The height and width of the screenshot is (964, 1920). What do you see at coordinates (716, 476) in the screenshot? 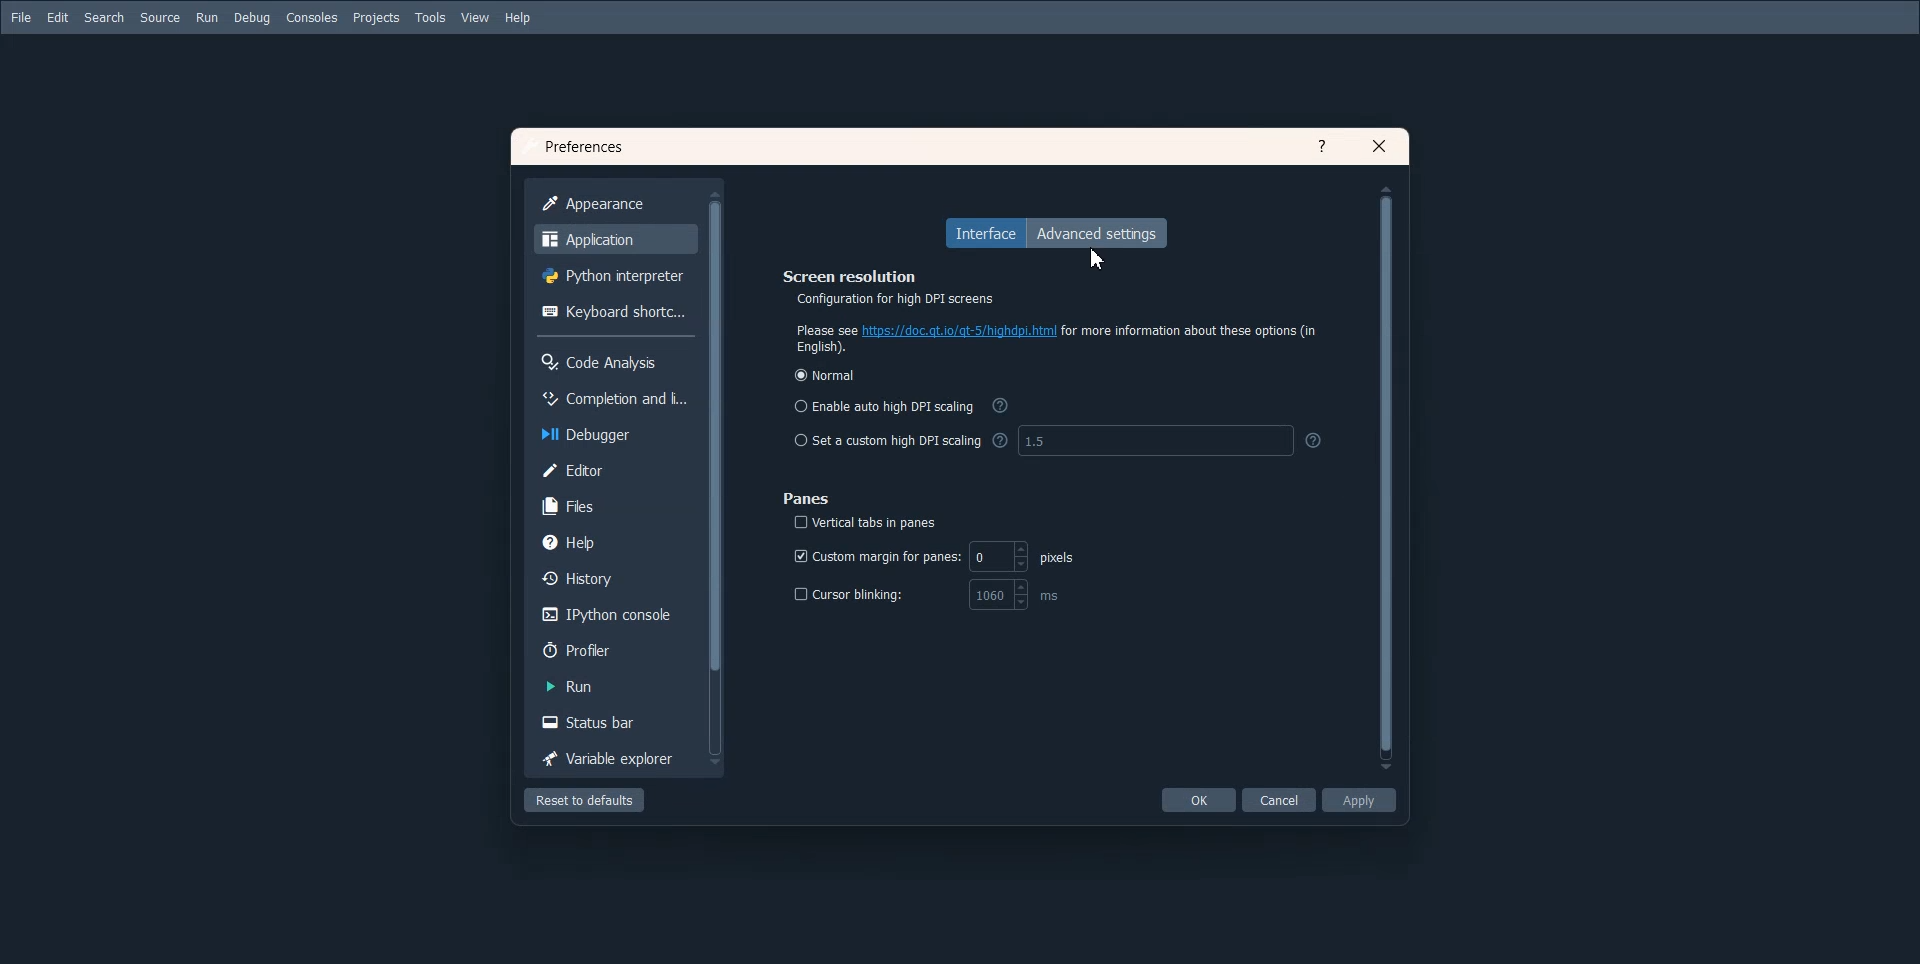
I see `Vertical scroll bar` at bounding box center [716, 476].